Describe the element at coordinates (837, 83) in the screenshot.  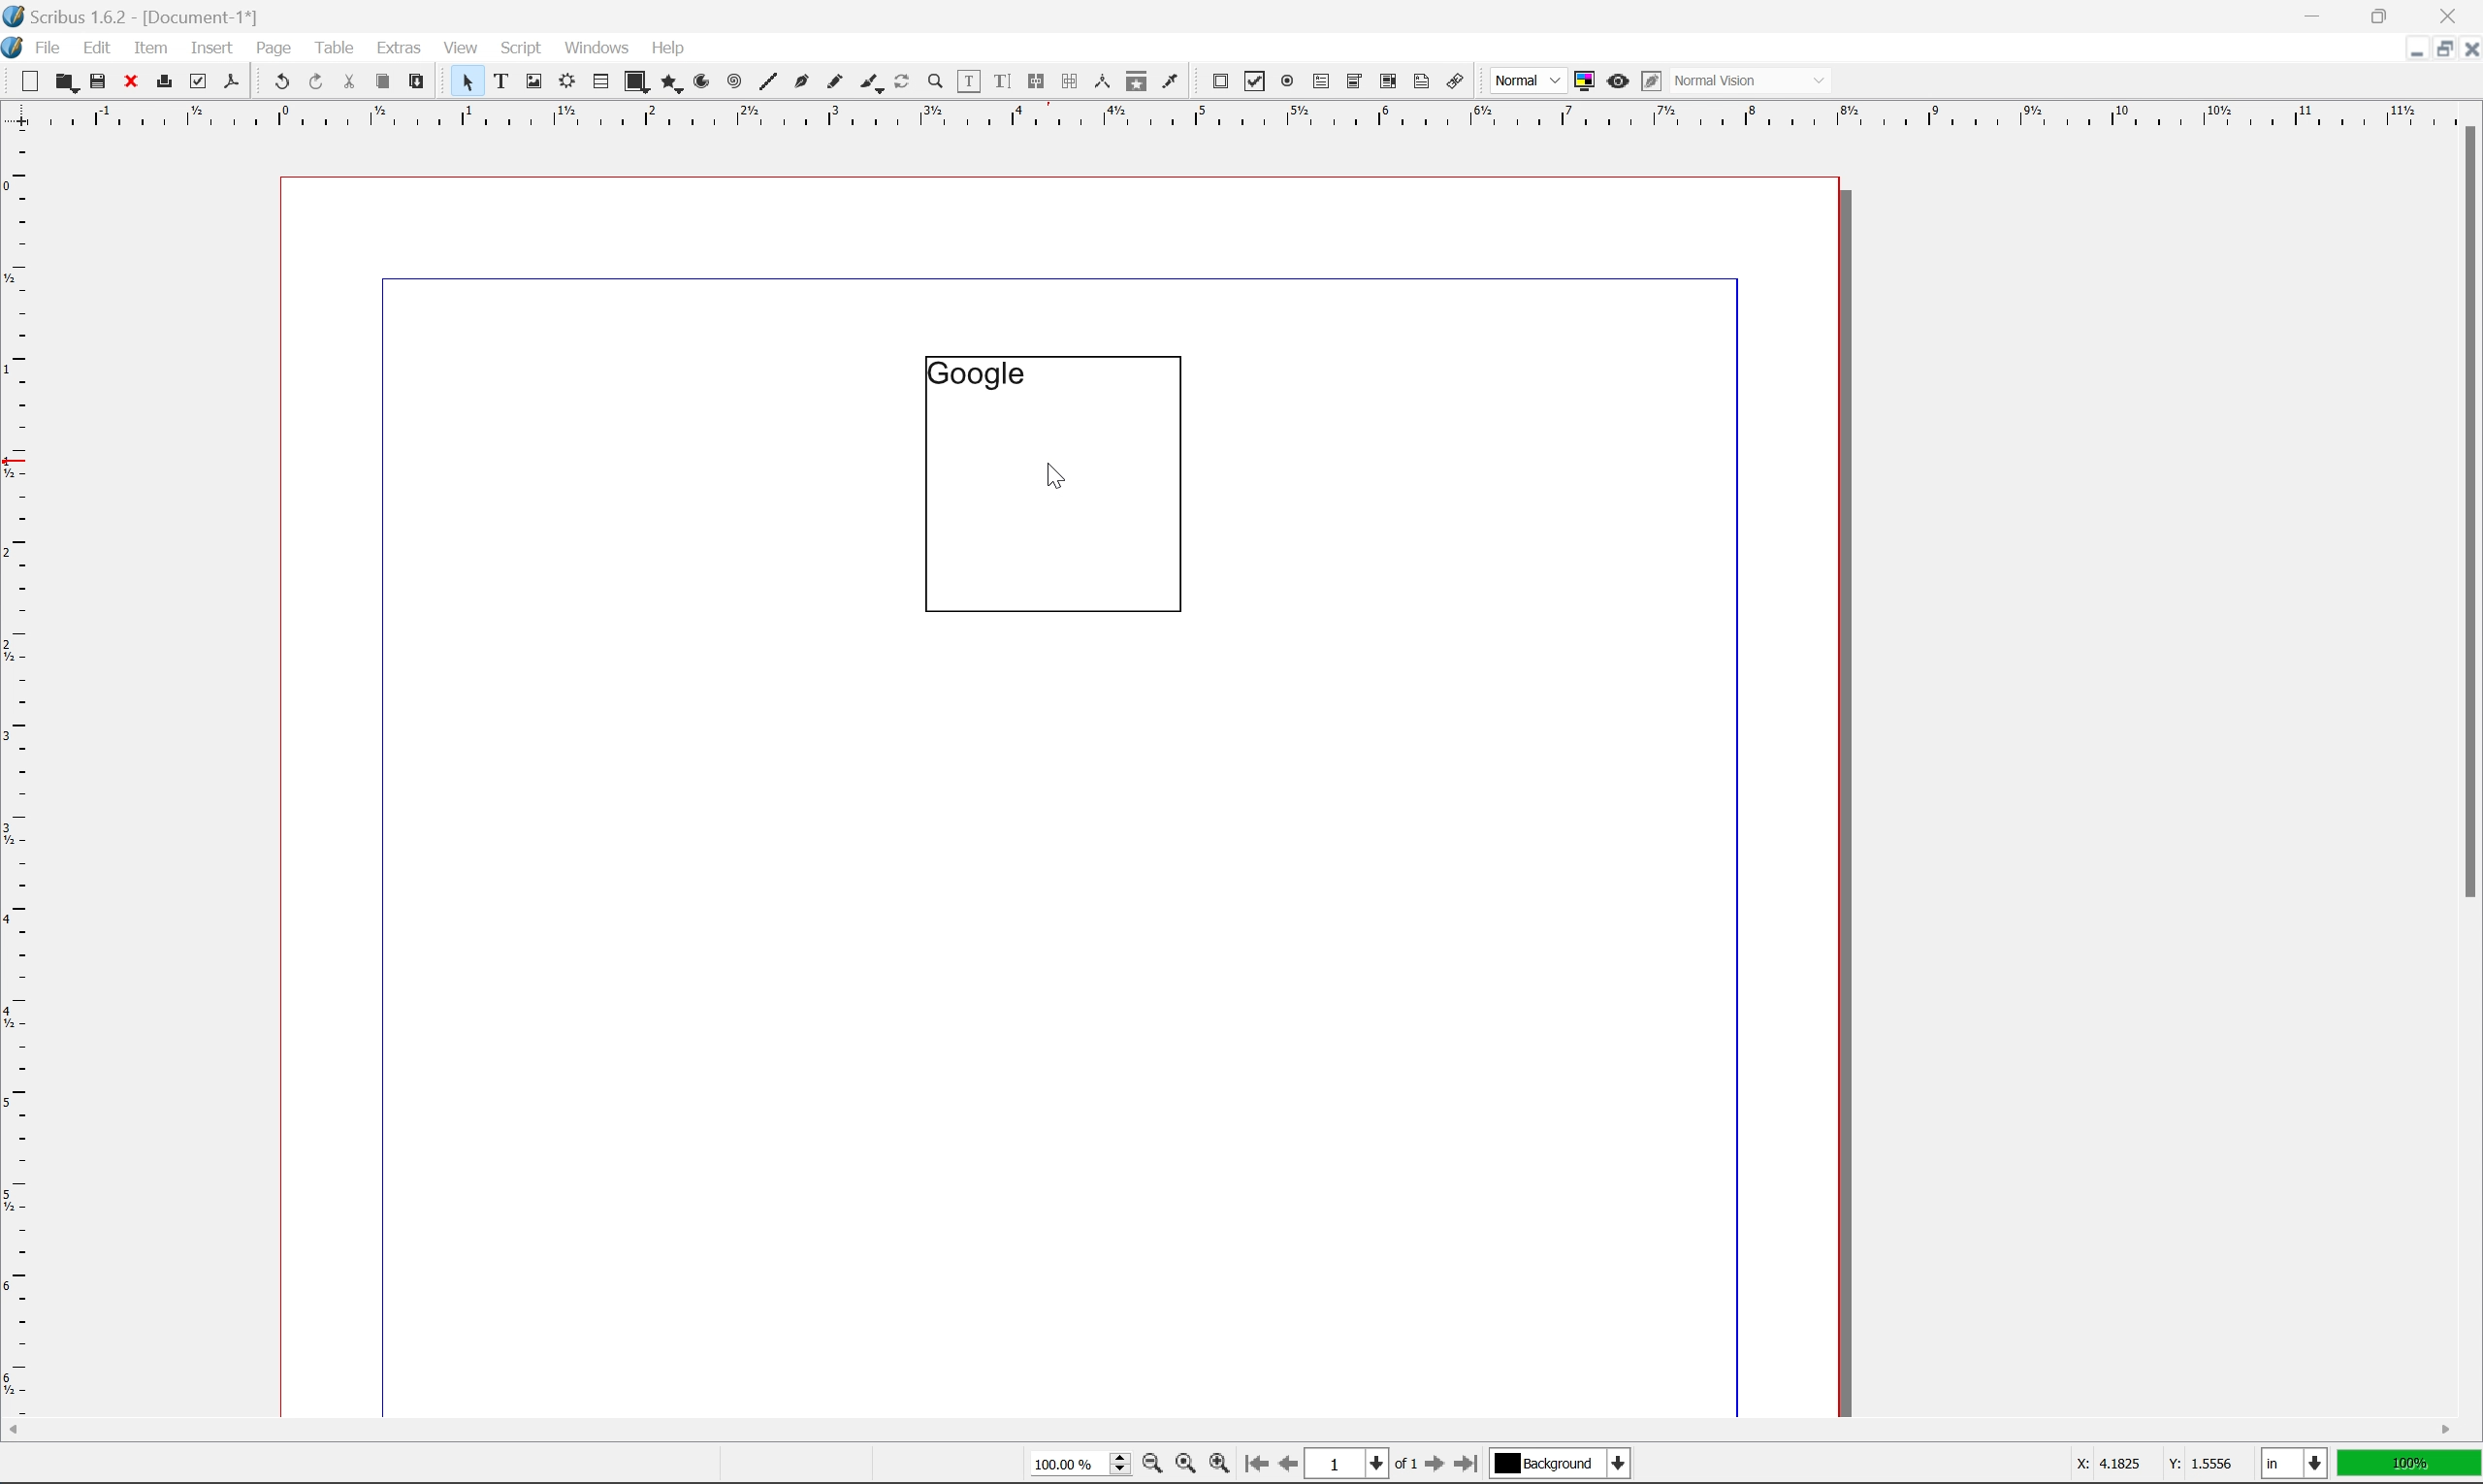
I see `freehand line` at that location.